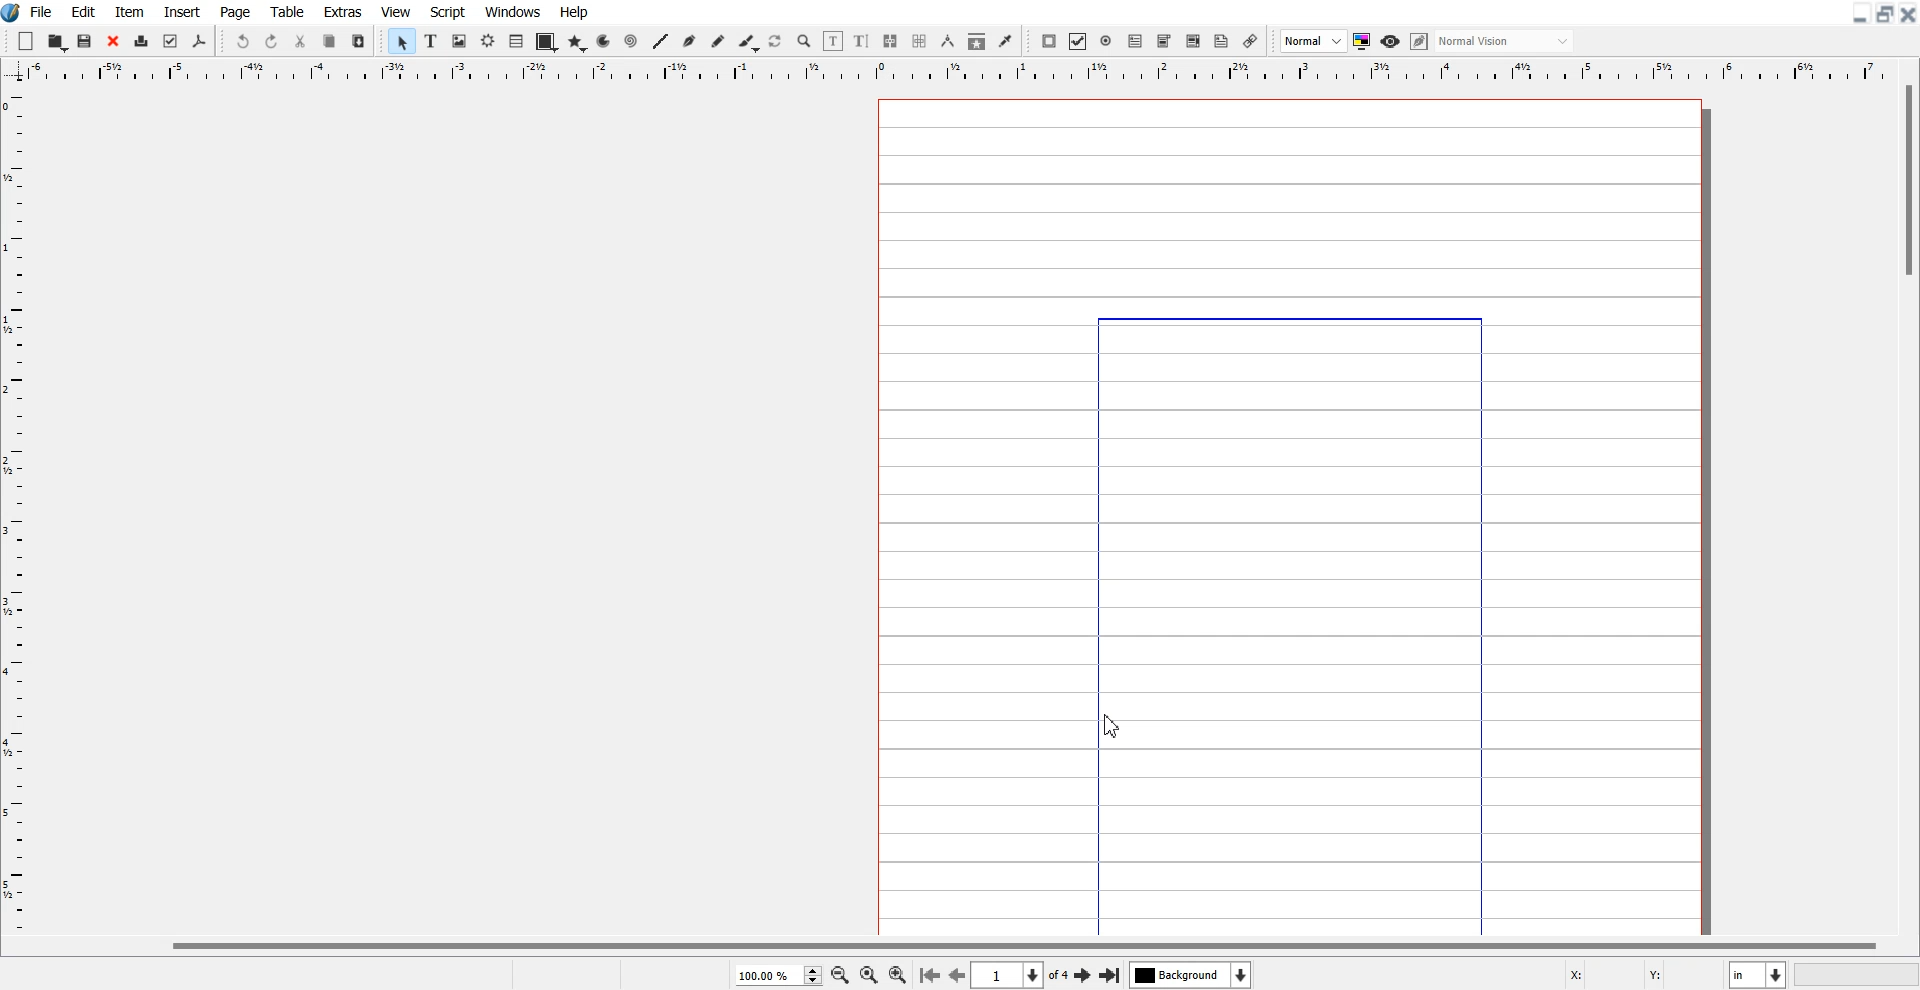  What do you see at coordinates (1005, 40) in the screenshot?
I see `Eye Dropper` at bounding box center [1005, 40].